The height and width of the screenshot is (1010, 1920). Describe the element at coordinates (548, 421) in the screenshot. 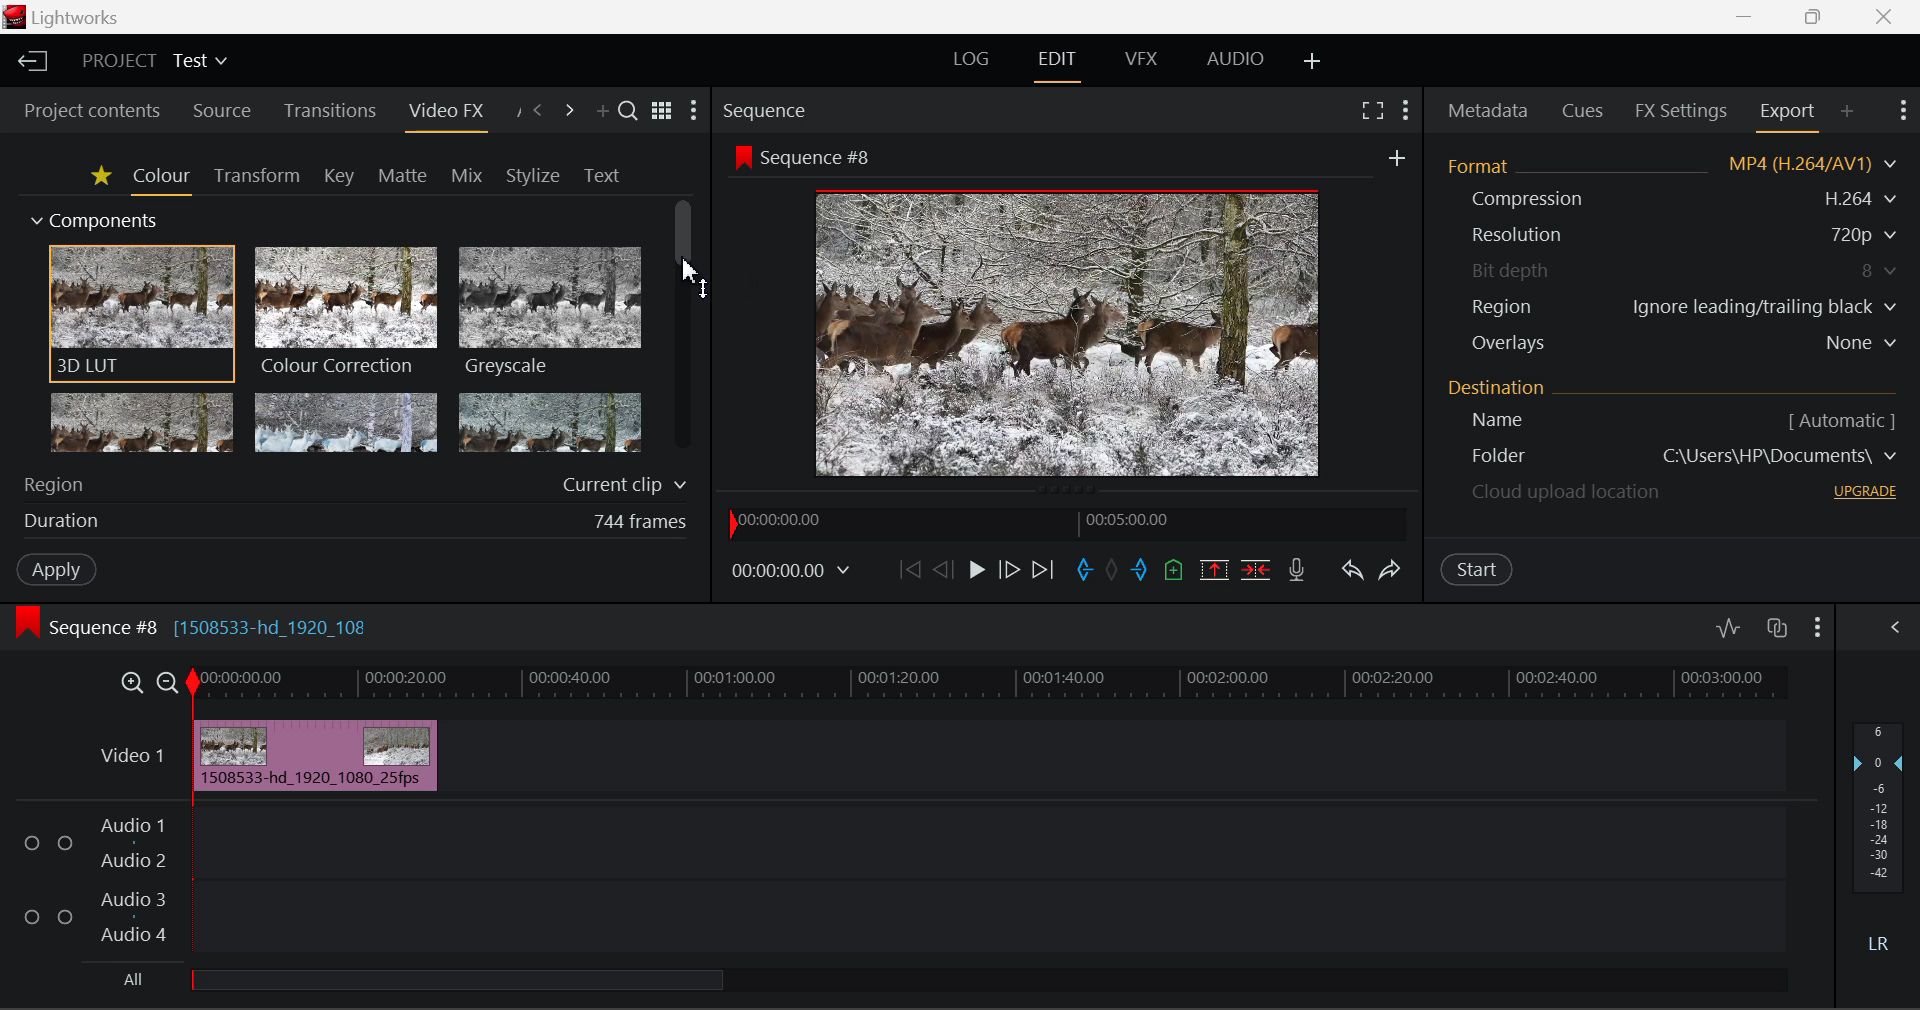

I see `Posterize` at that location.